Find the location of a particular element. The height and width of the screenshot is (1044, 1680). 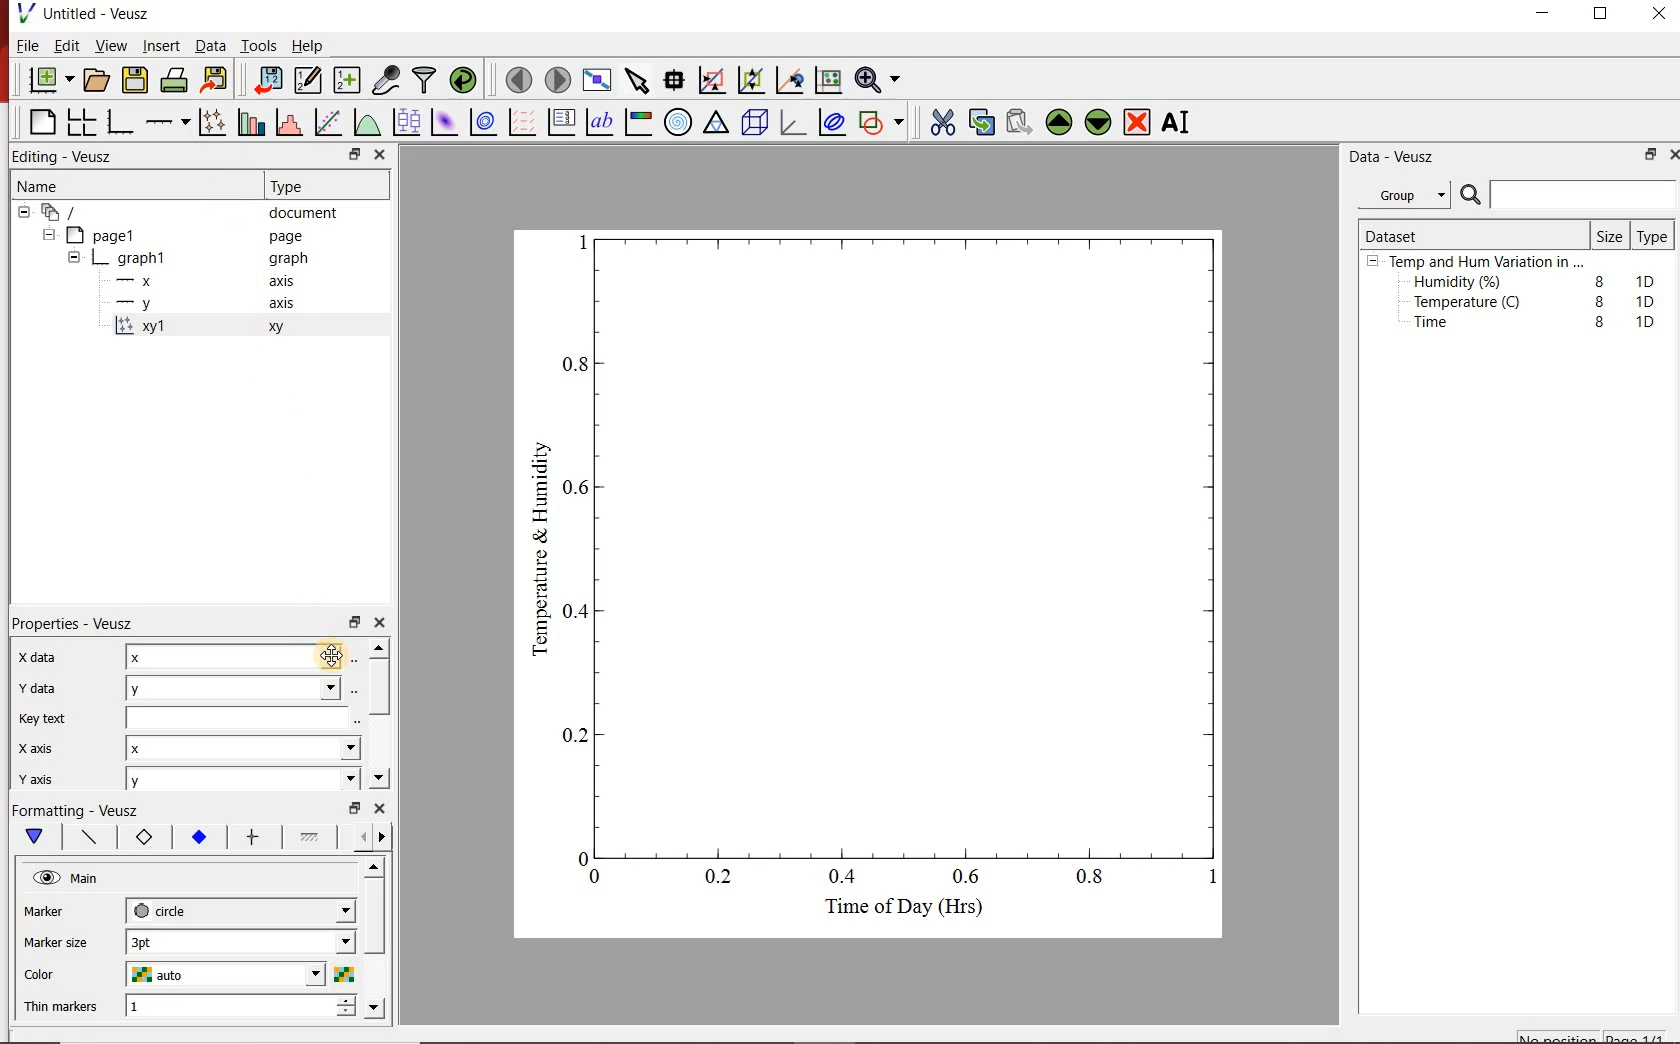

Properties - Veusz is located at coordinates (83, 620).